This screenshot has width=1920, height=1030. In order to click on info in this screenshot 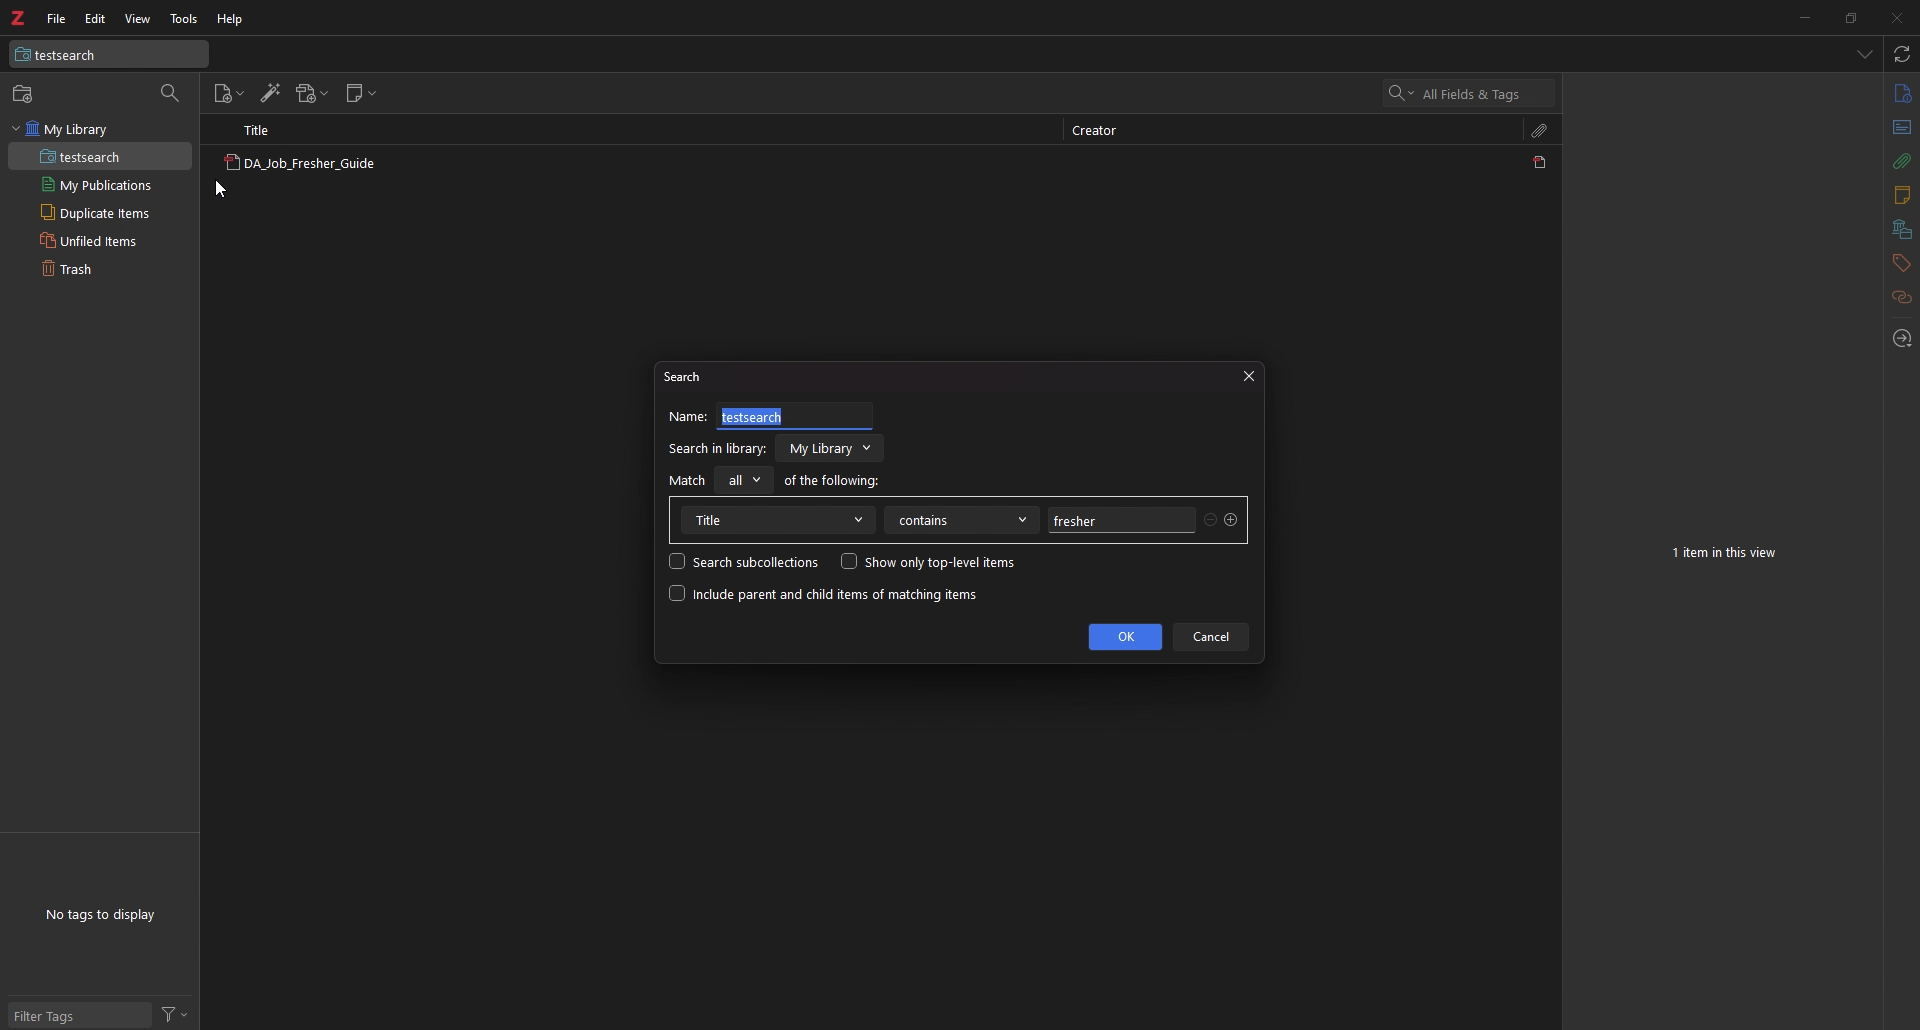, I will do `click(1902, 93)`.